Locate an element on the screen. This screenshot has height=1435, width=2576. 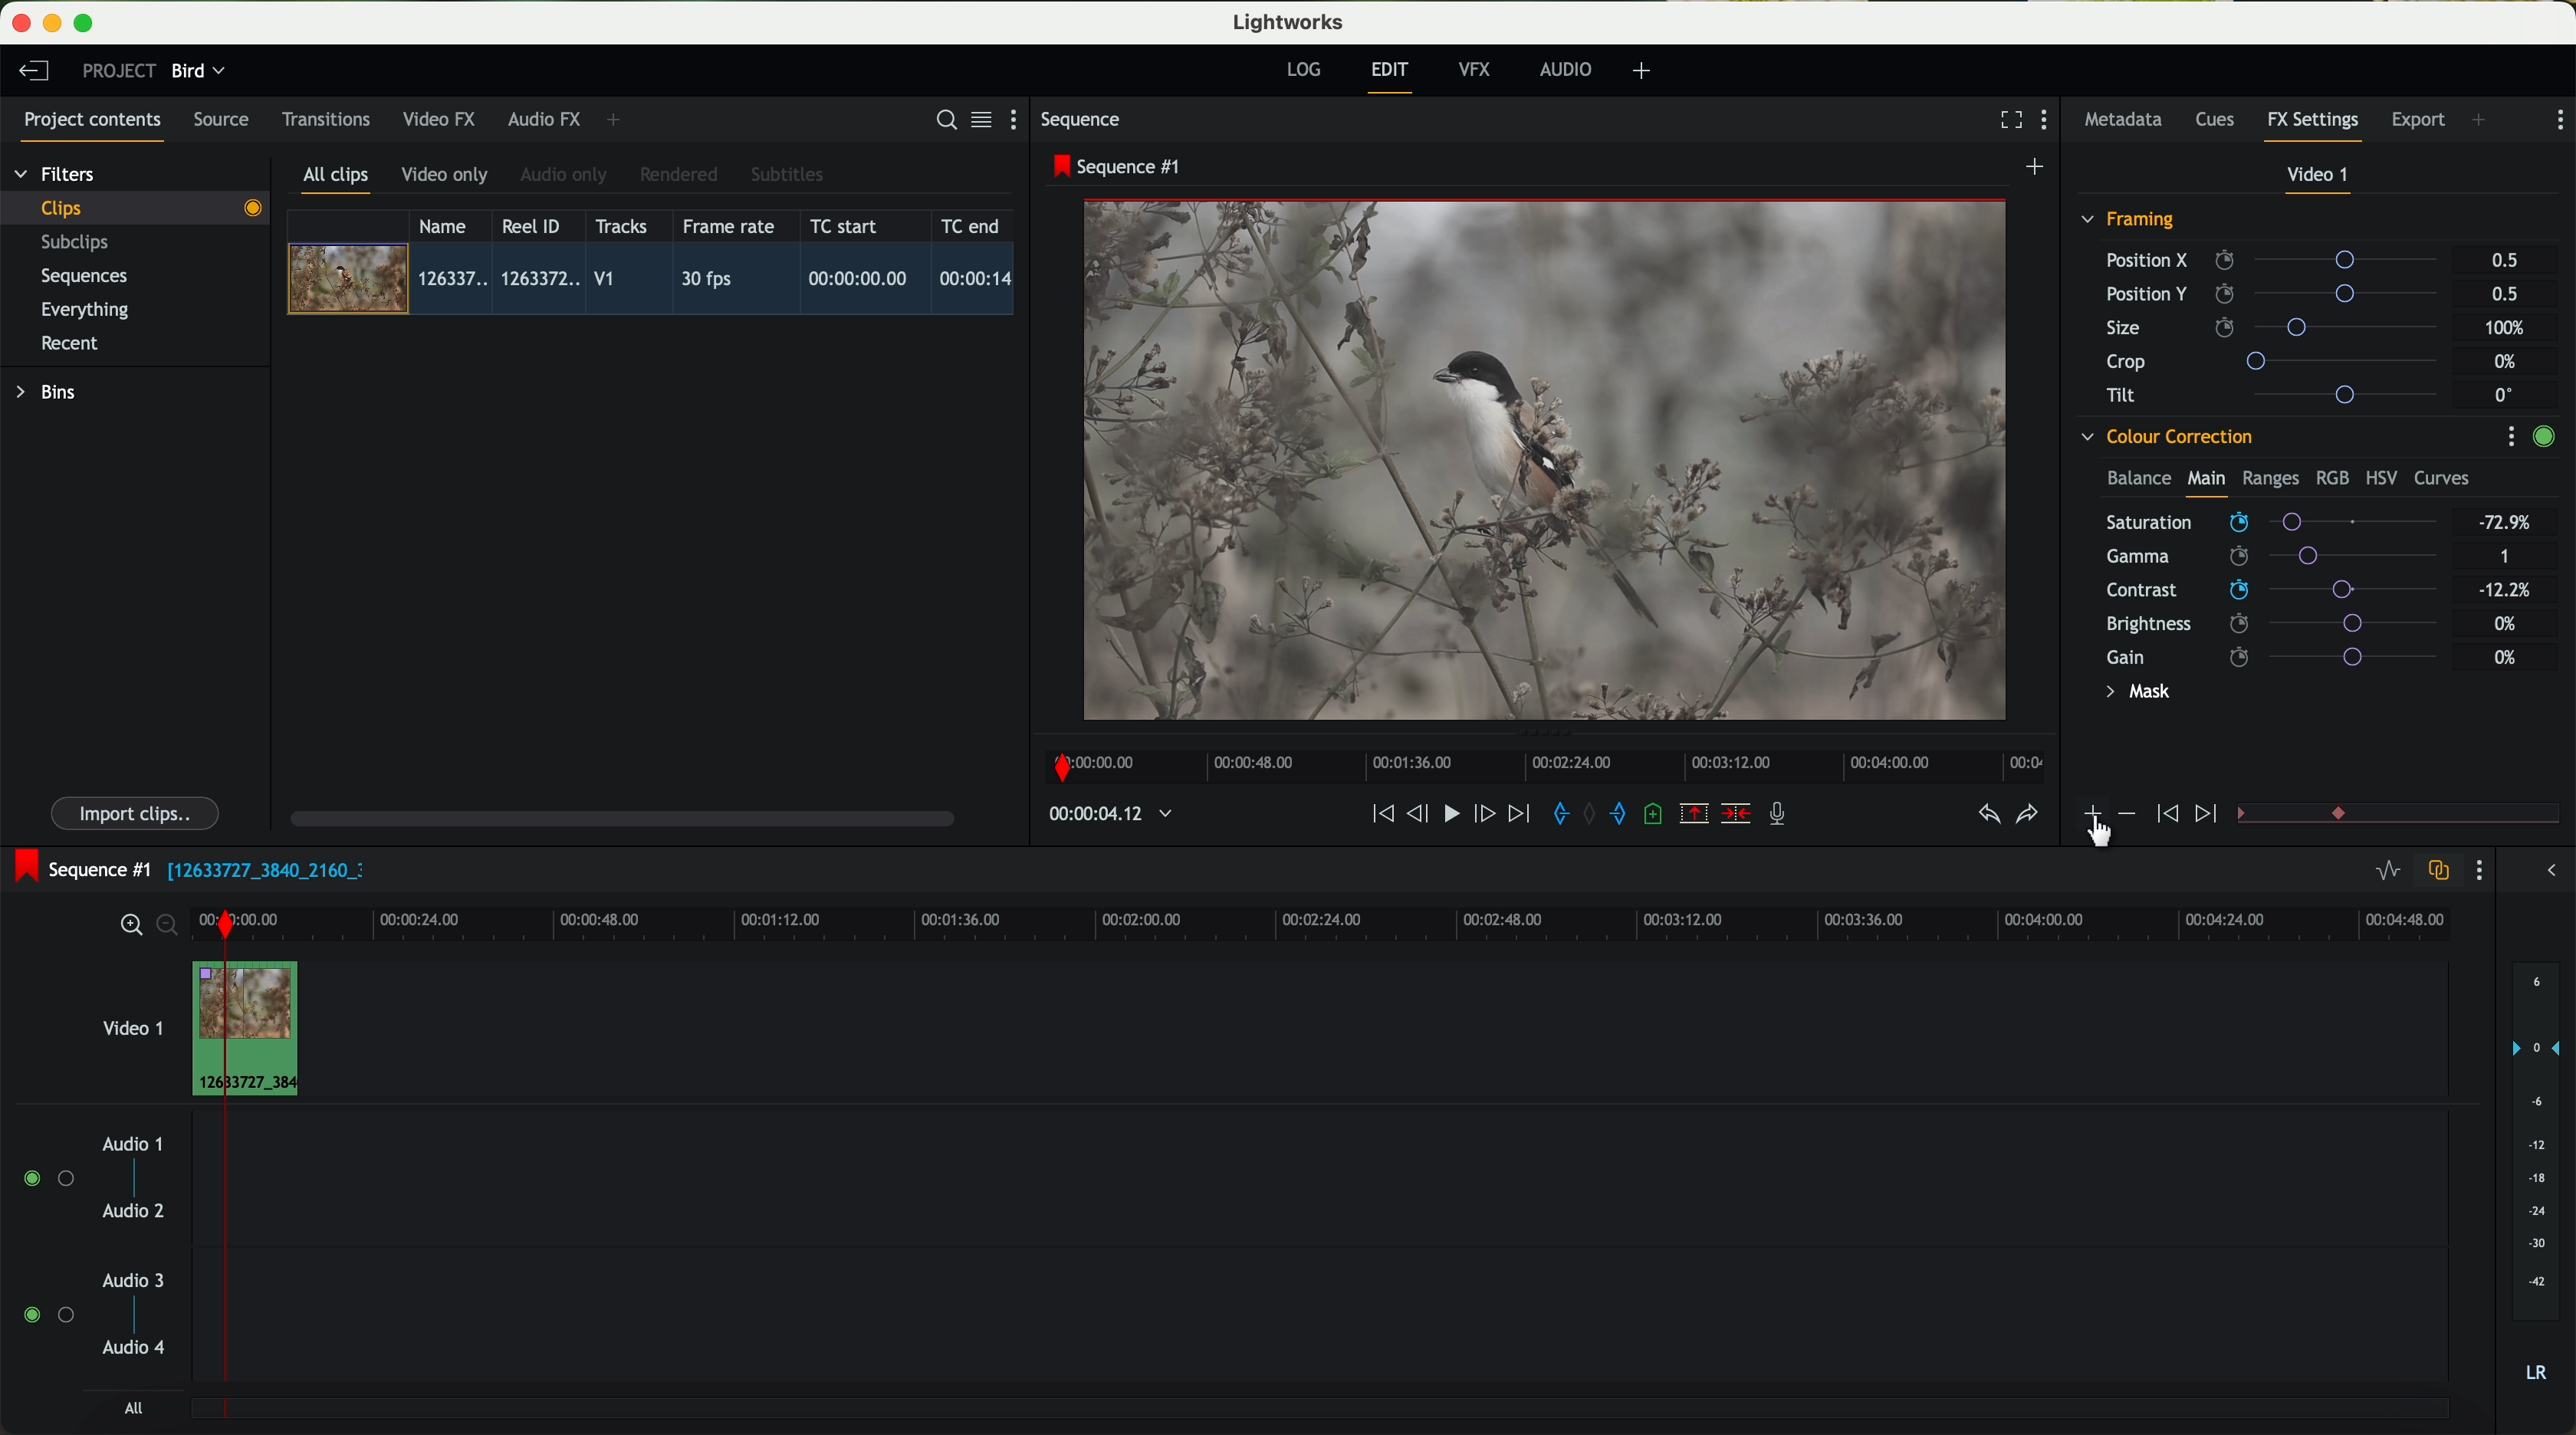
bird is located at coordinates (198, 72).